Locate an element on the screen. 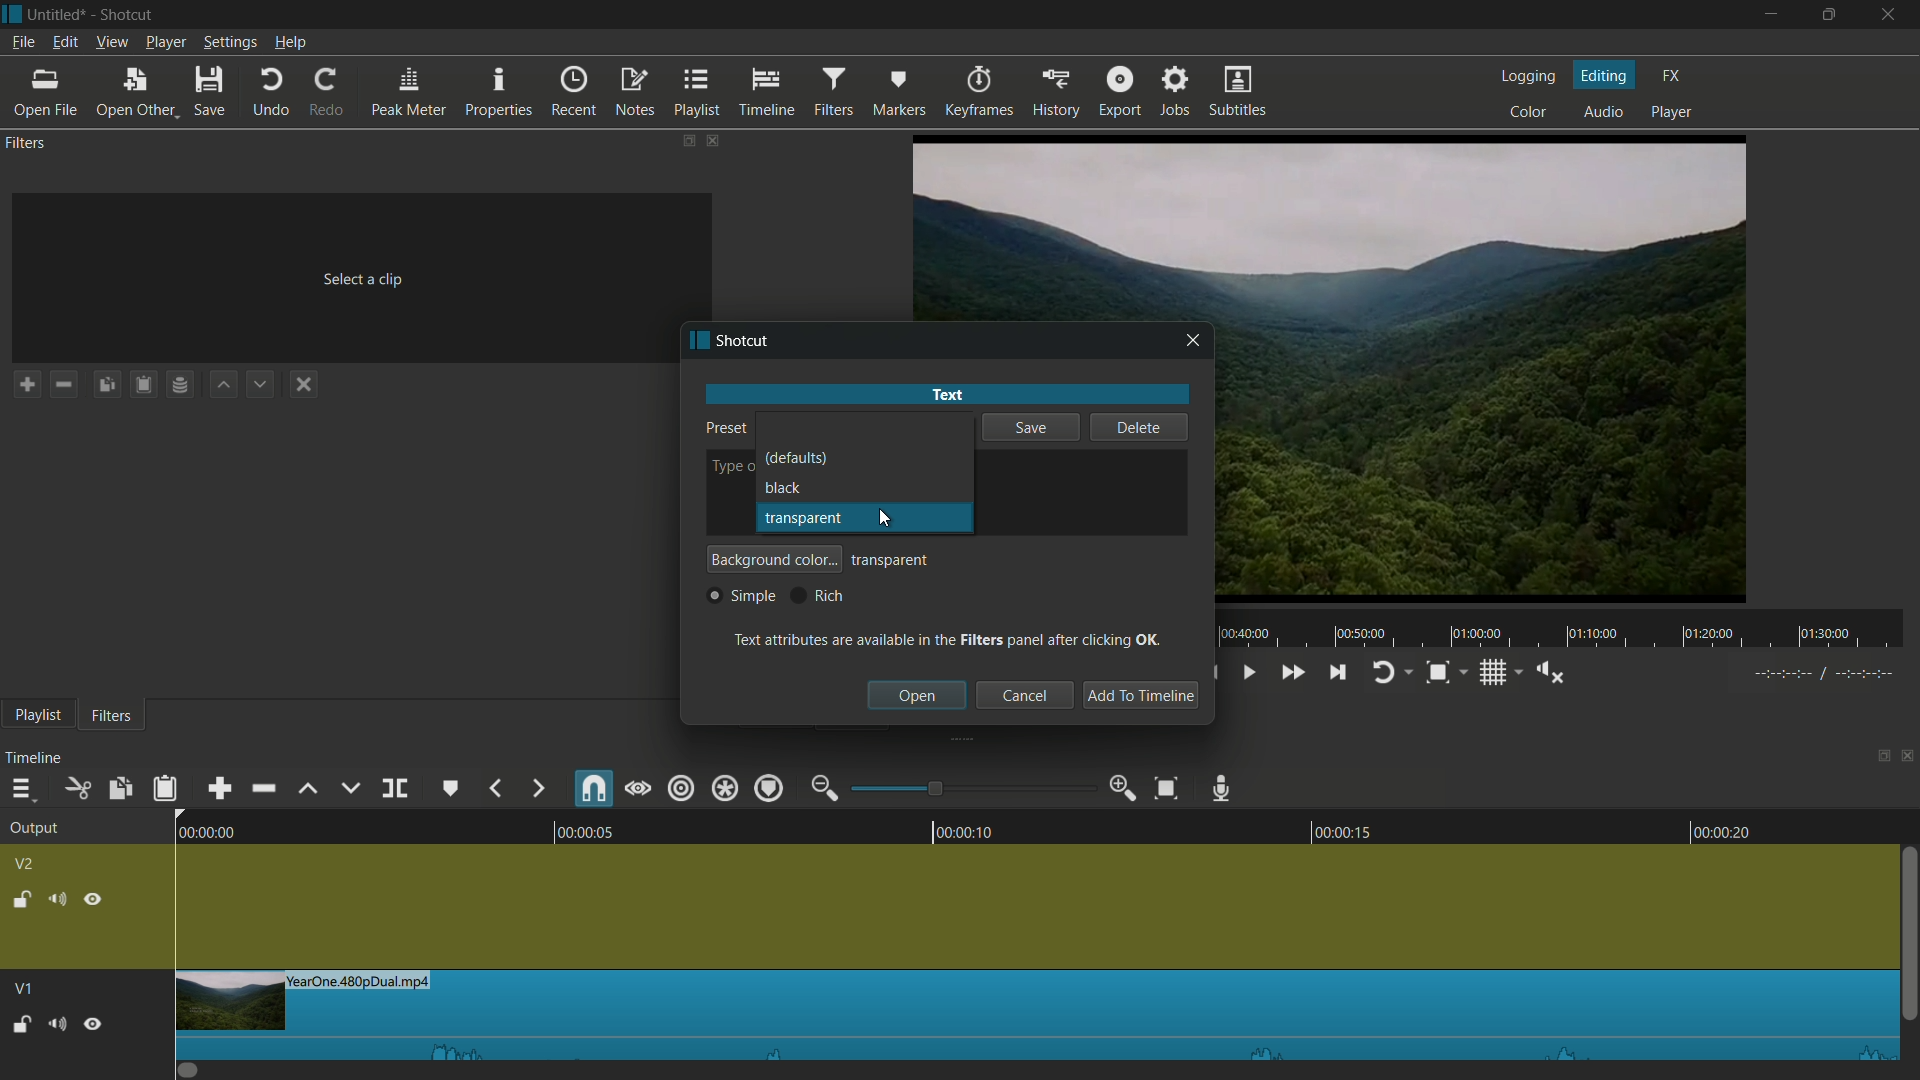 This screenshot has height=1080, width=1920. logging is located at coordinates (1531, 78).